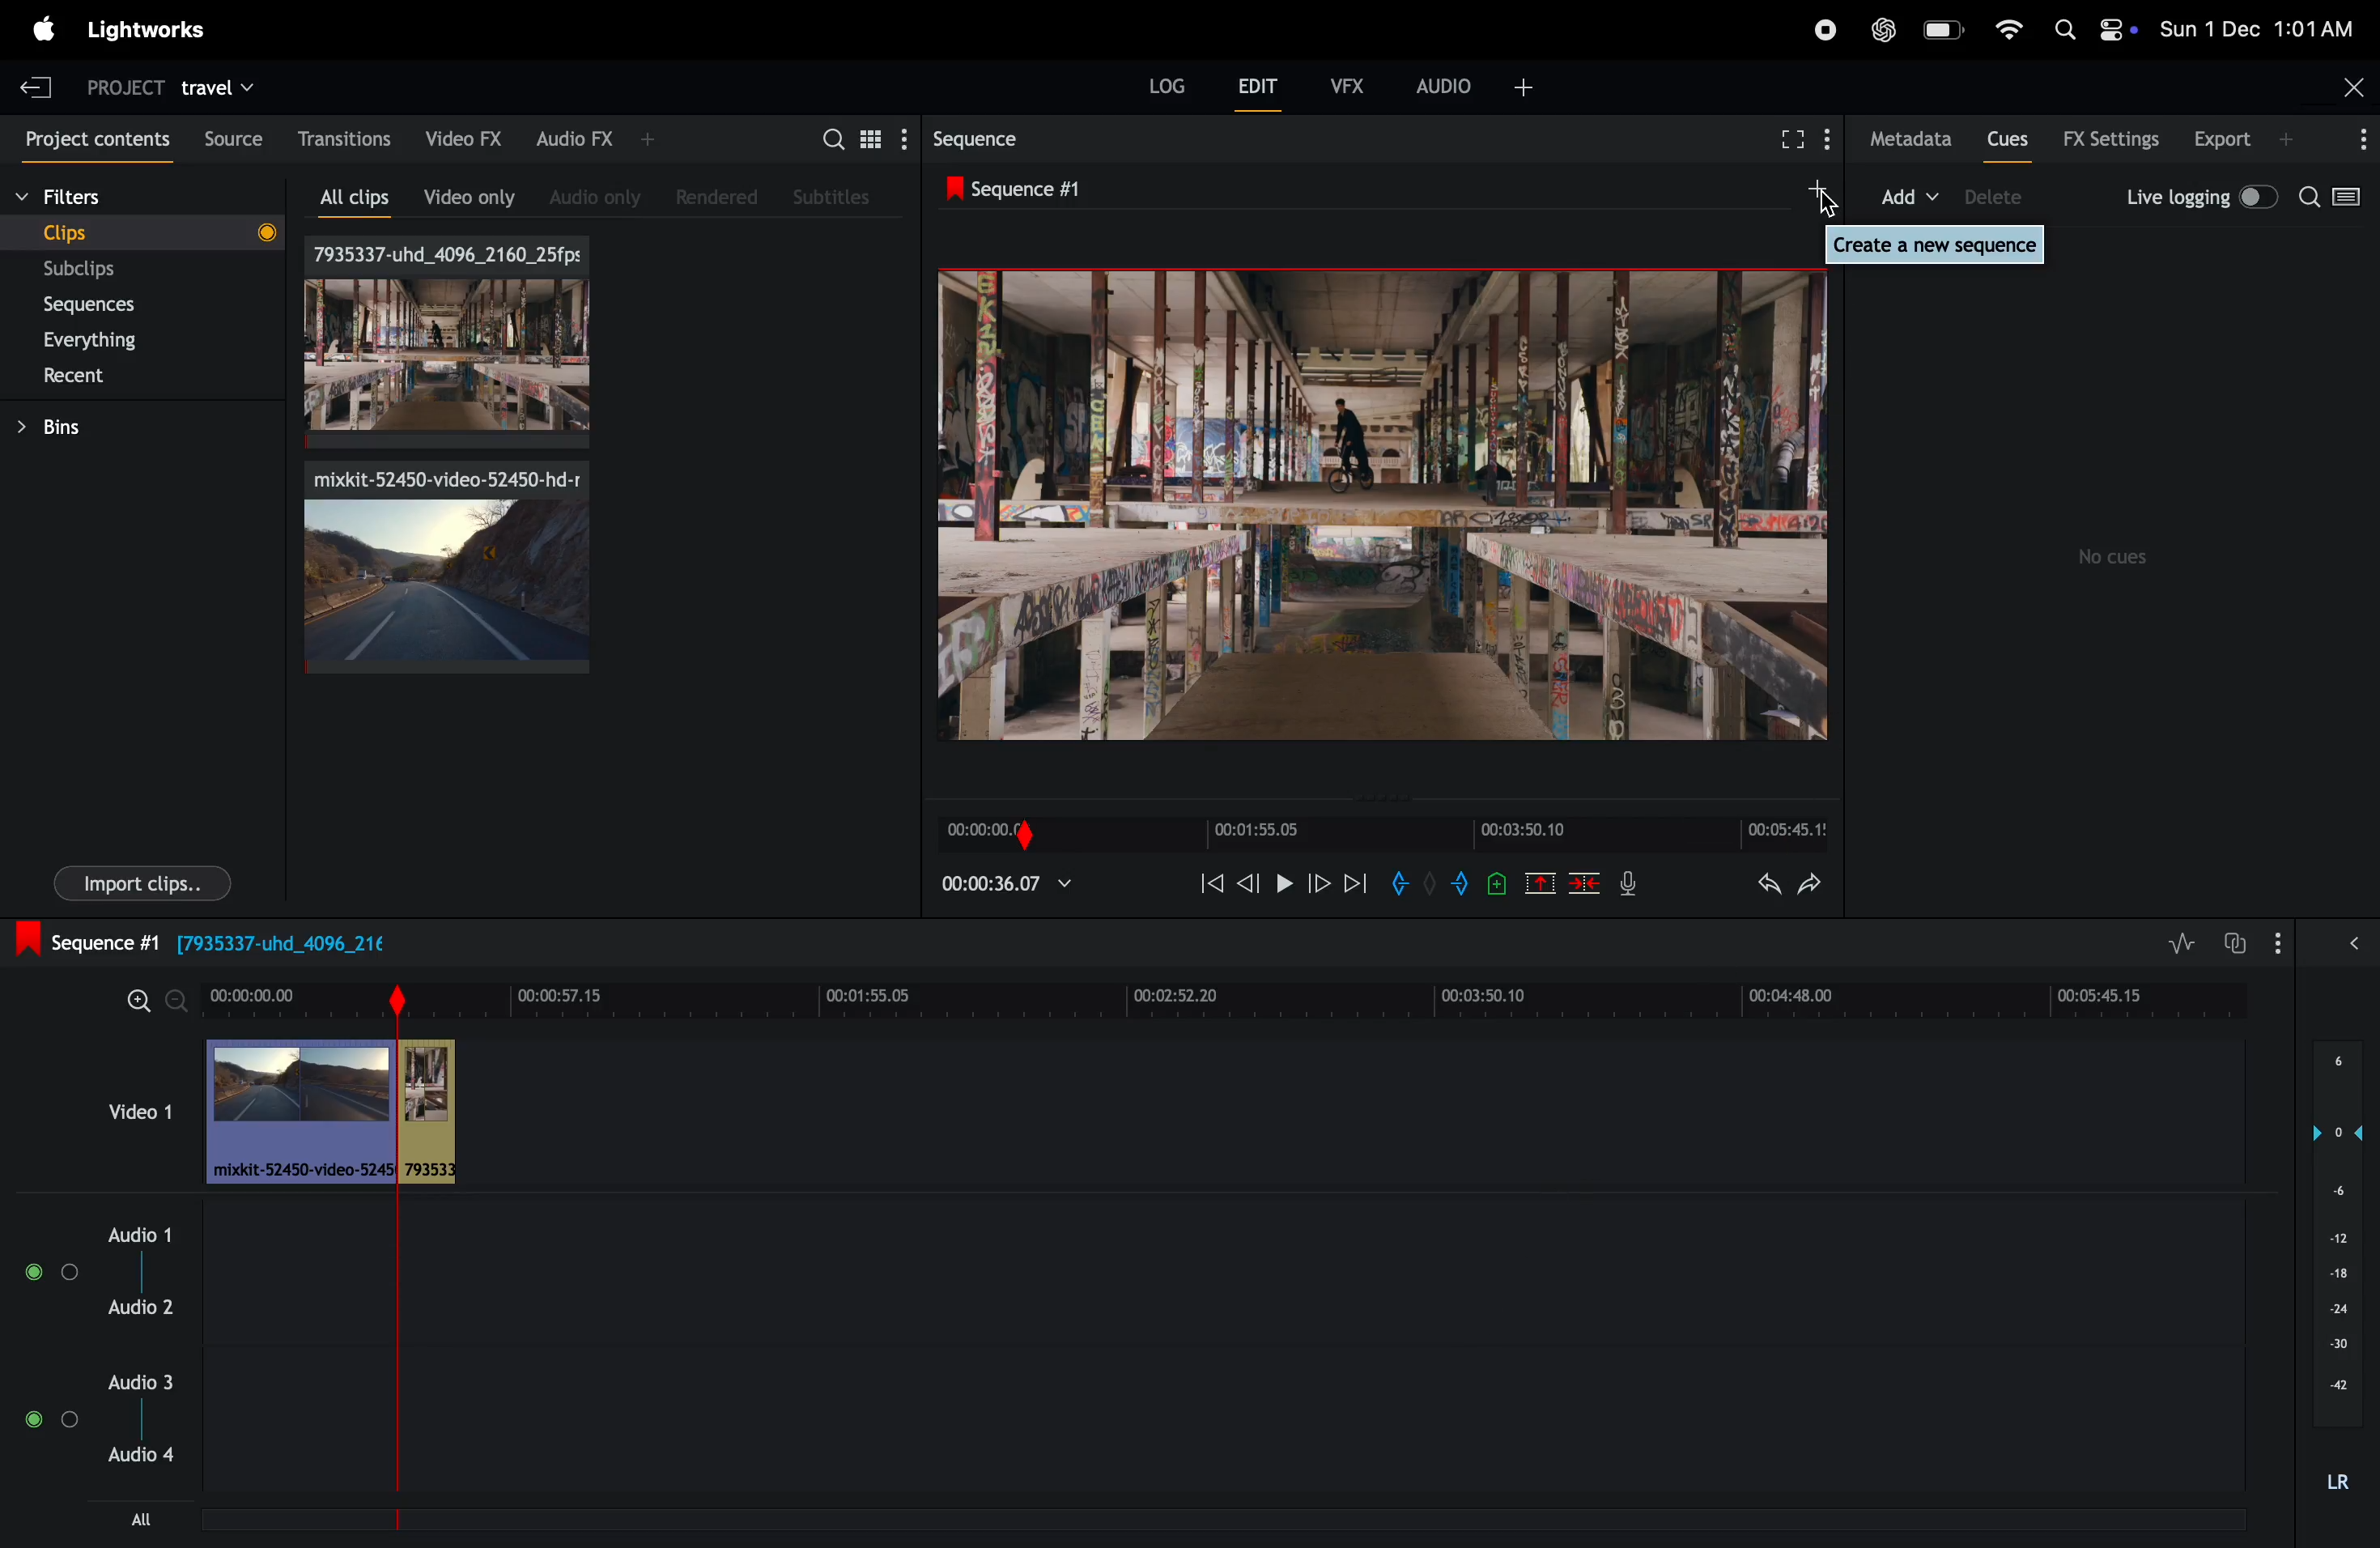 The height and width of the screenshot is (1548, 2380). I want to click on apple menu, so click(44, 29).